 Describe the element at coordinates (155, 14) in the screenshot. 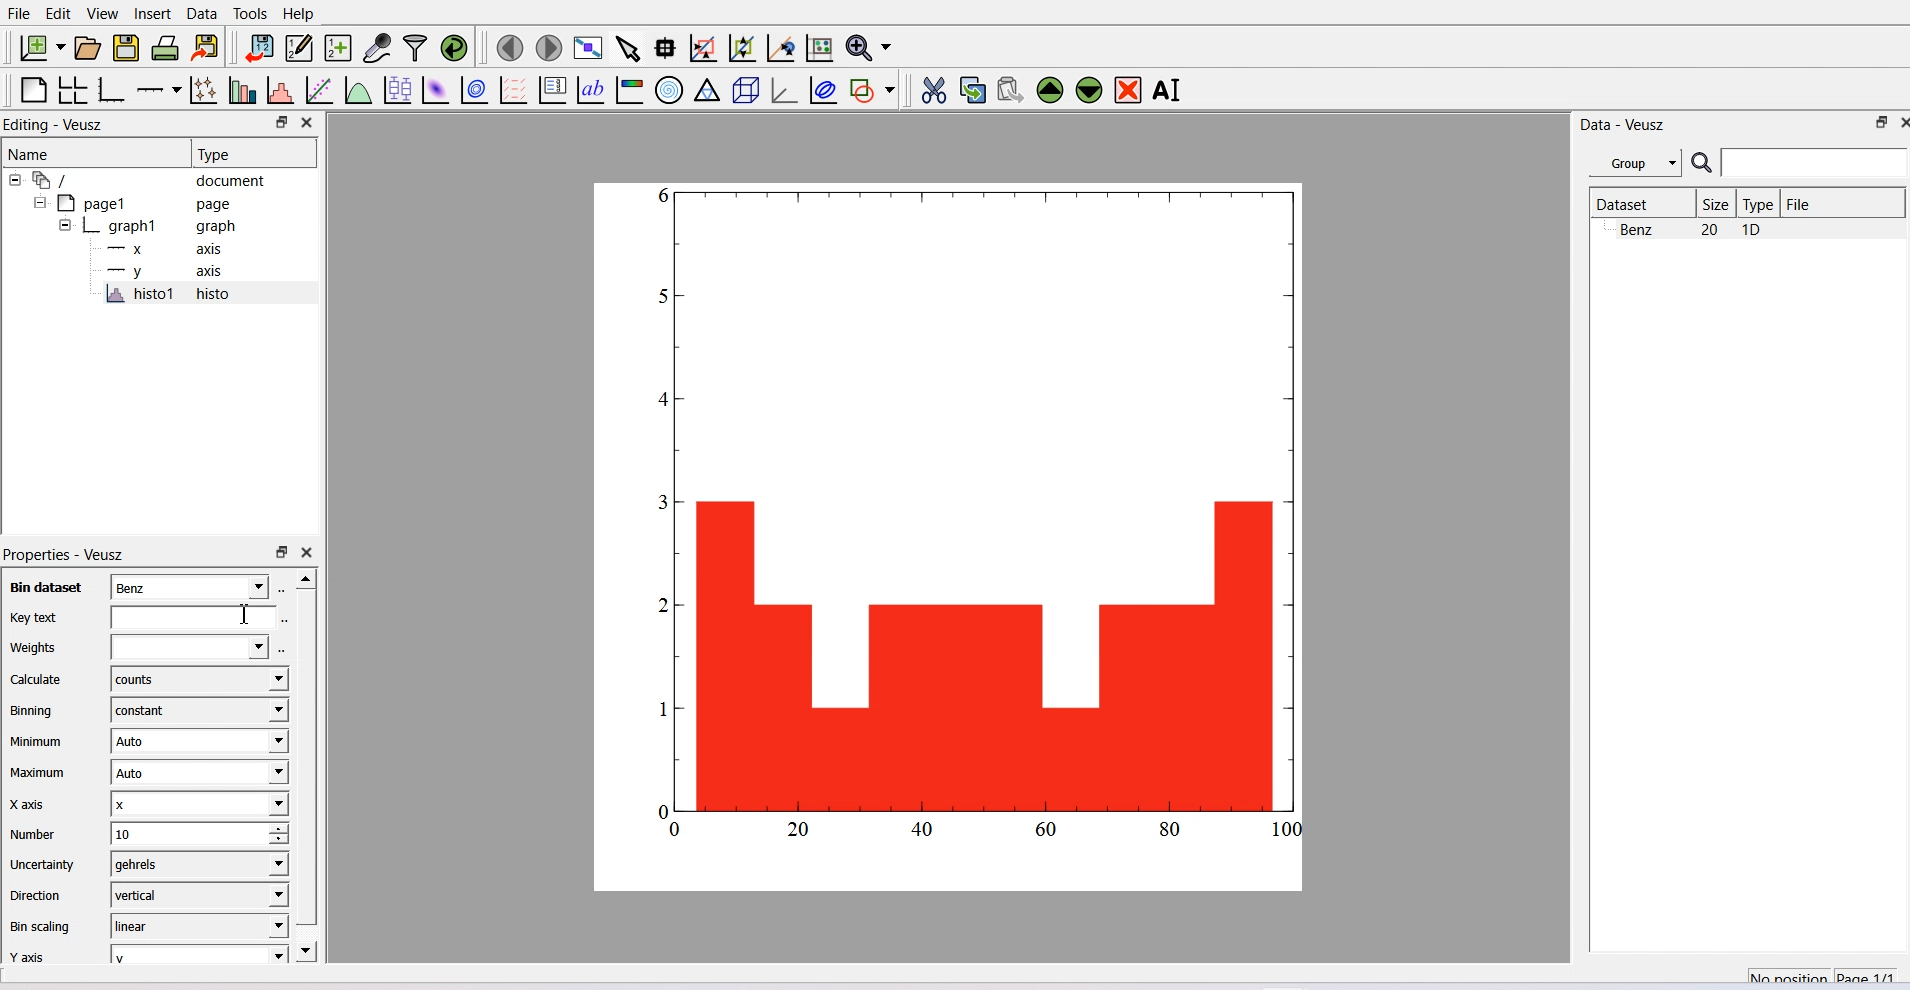

I see `Insert` at that location.